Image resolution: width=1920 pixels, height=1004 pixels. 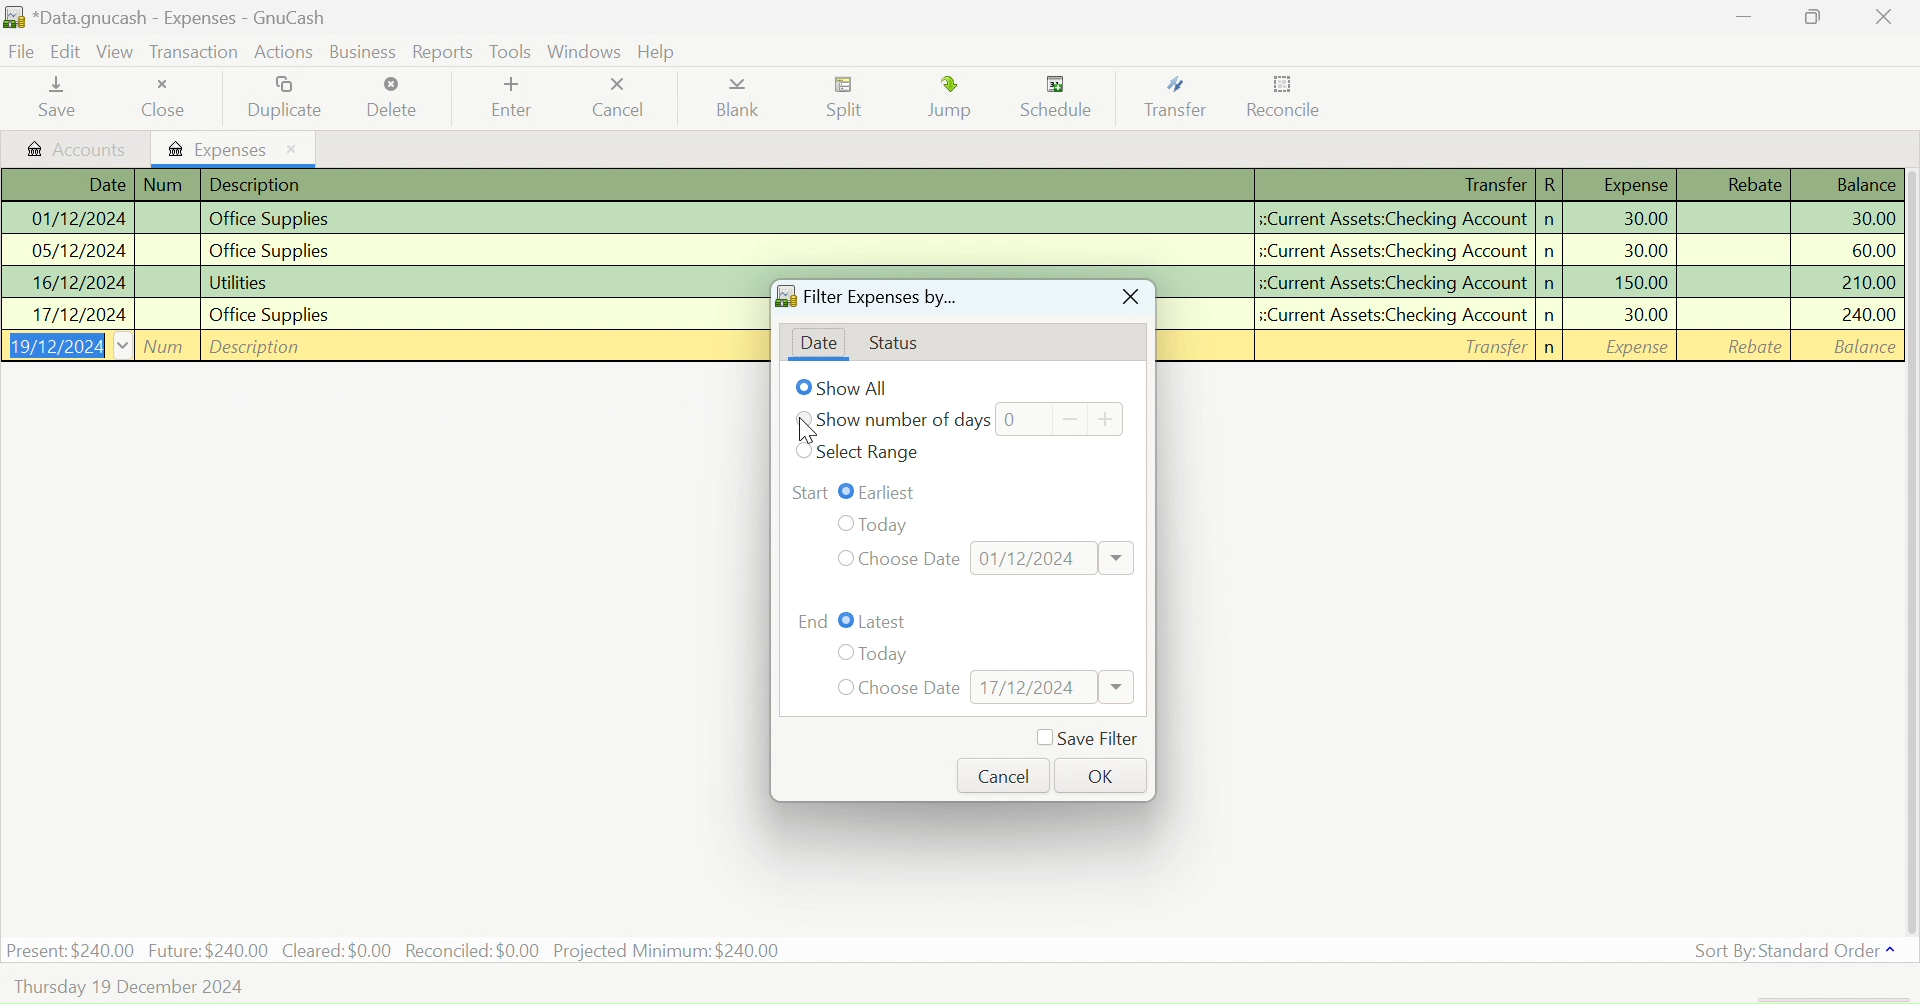 I want to click on Blank, so click(x=738, y=102).